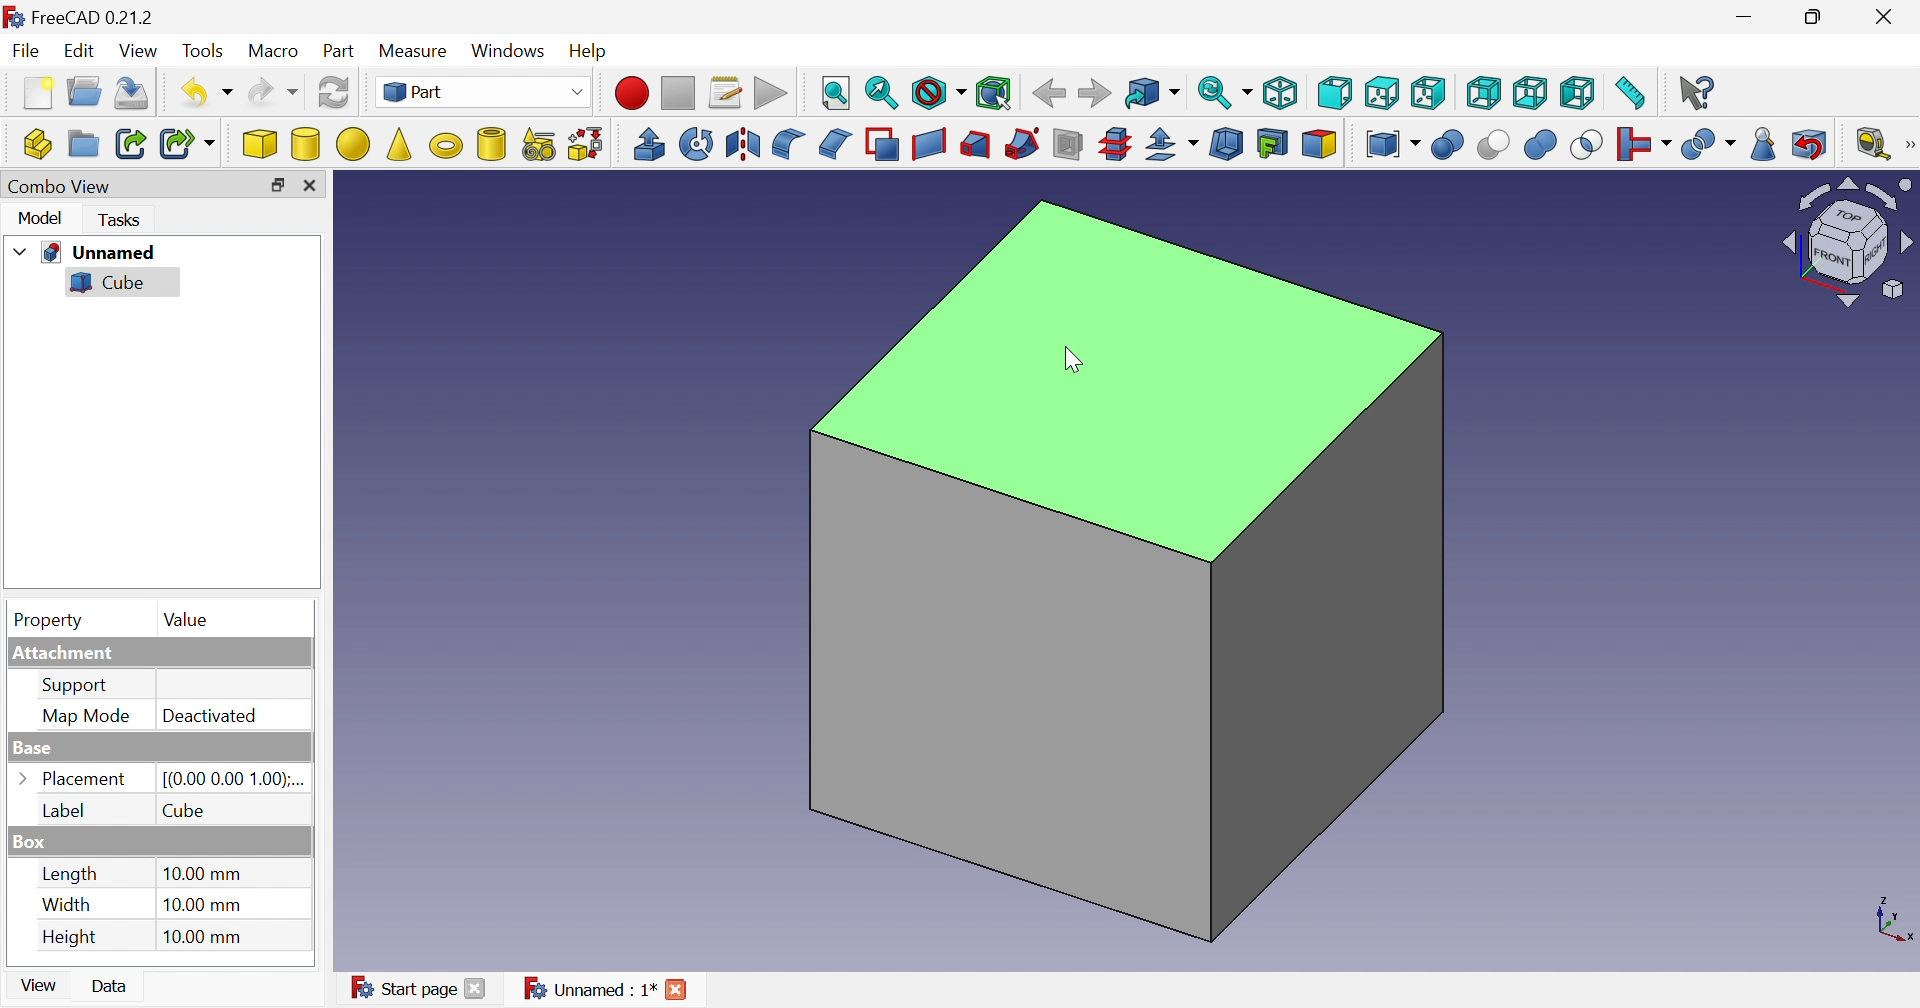  Describe the element at coordinates (49, 619) in the screenshot. I see `Property` at that location.